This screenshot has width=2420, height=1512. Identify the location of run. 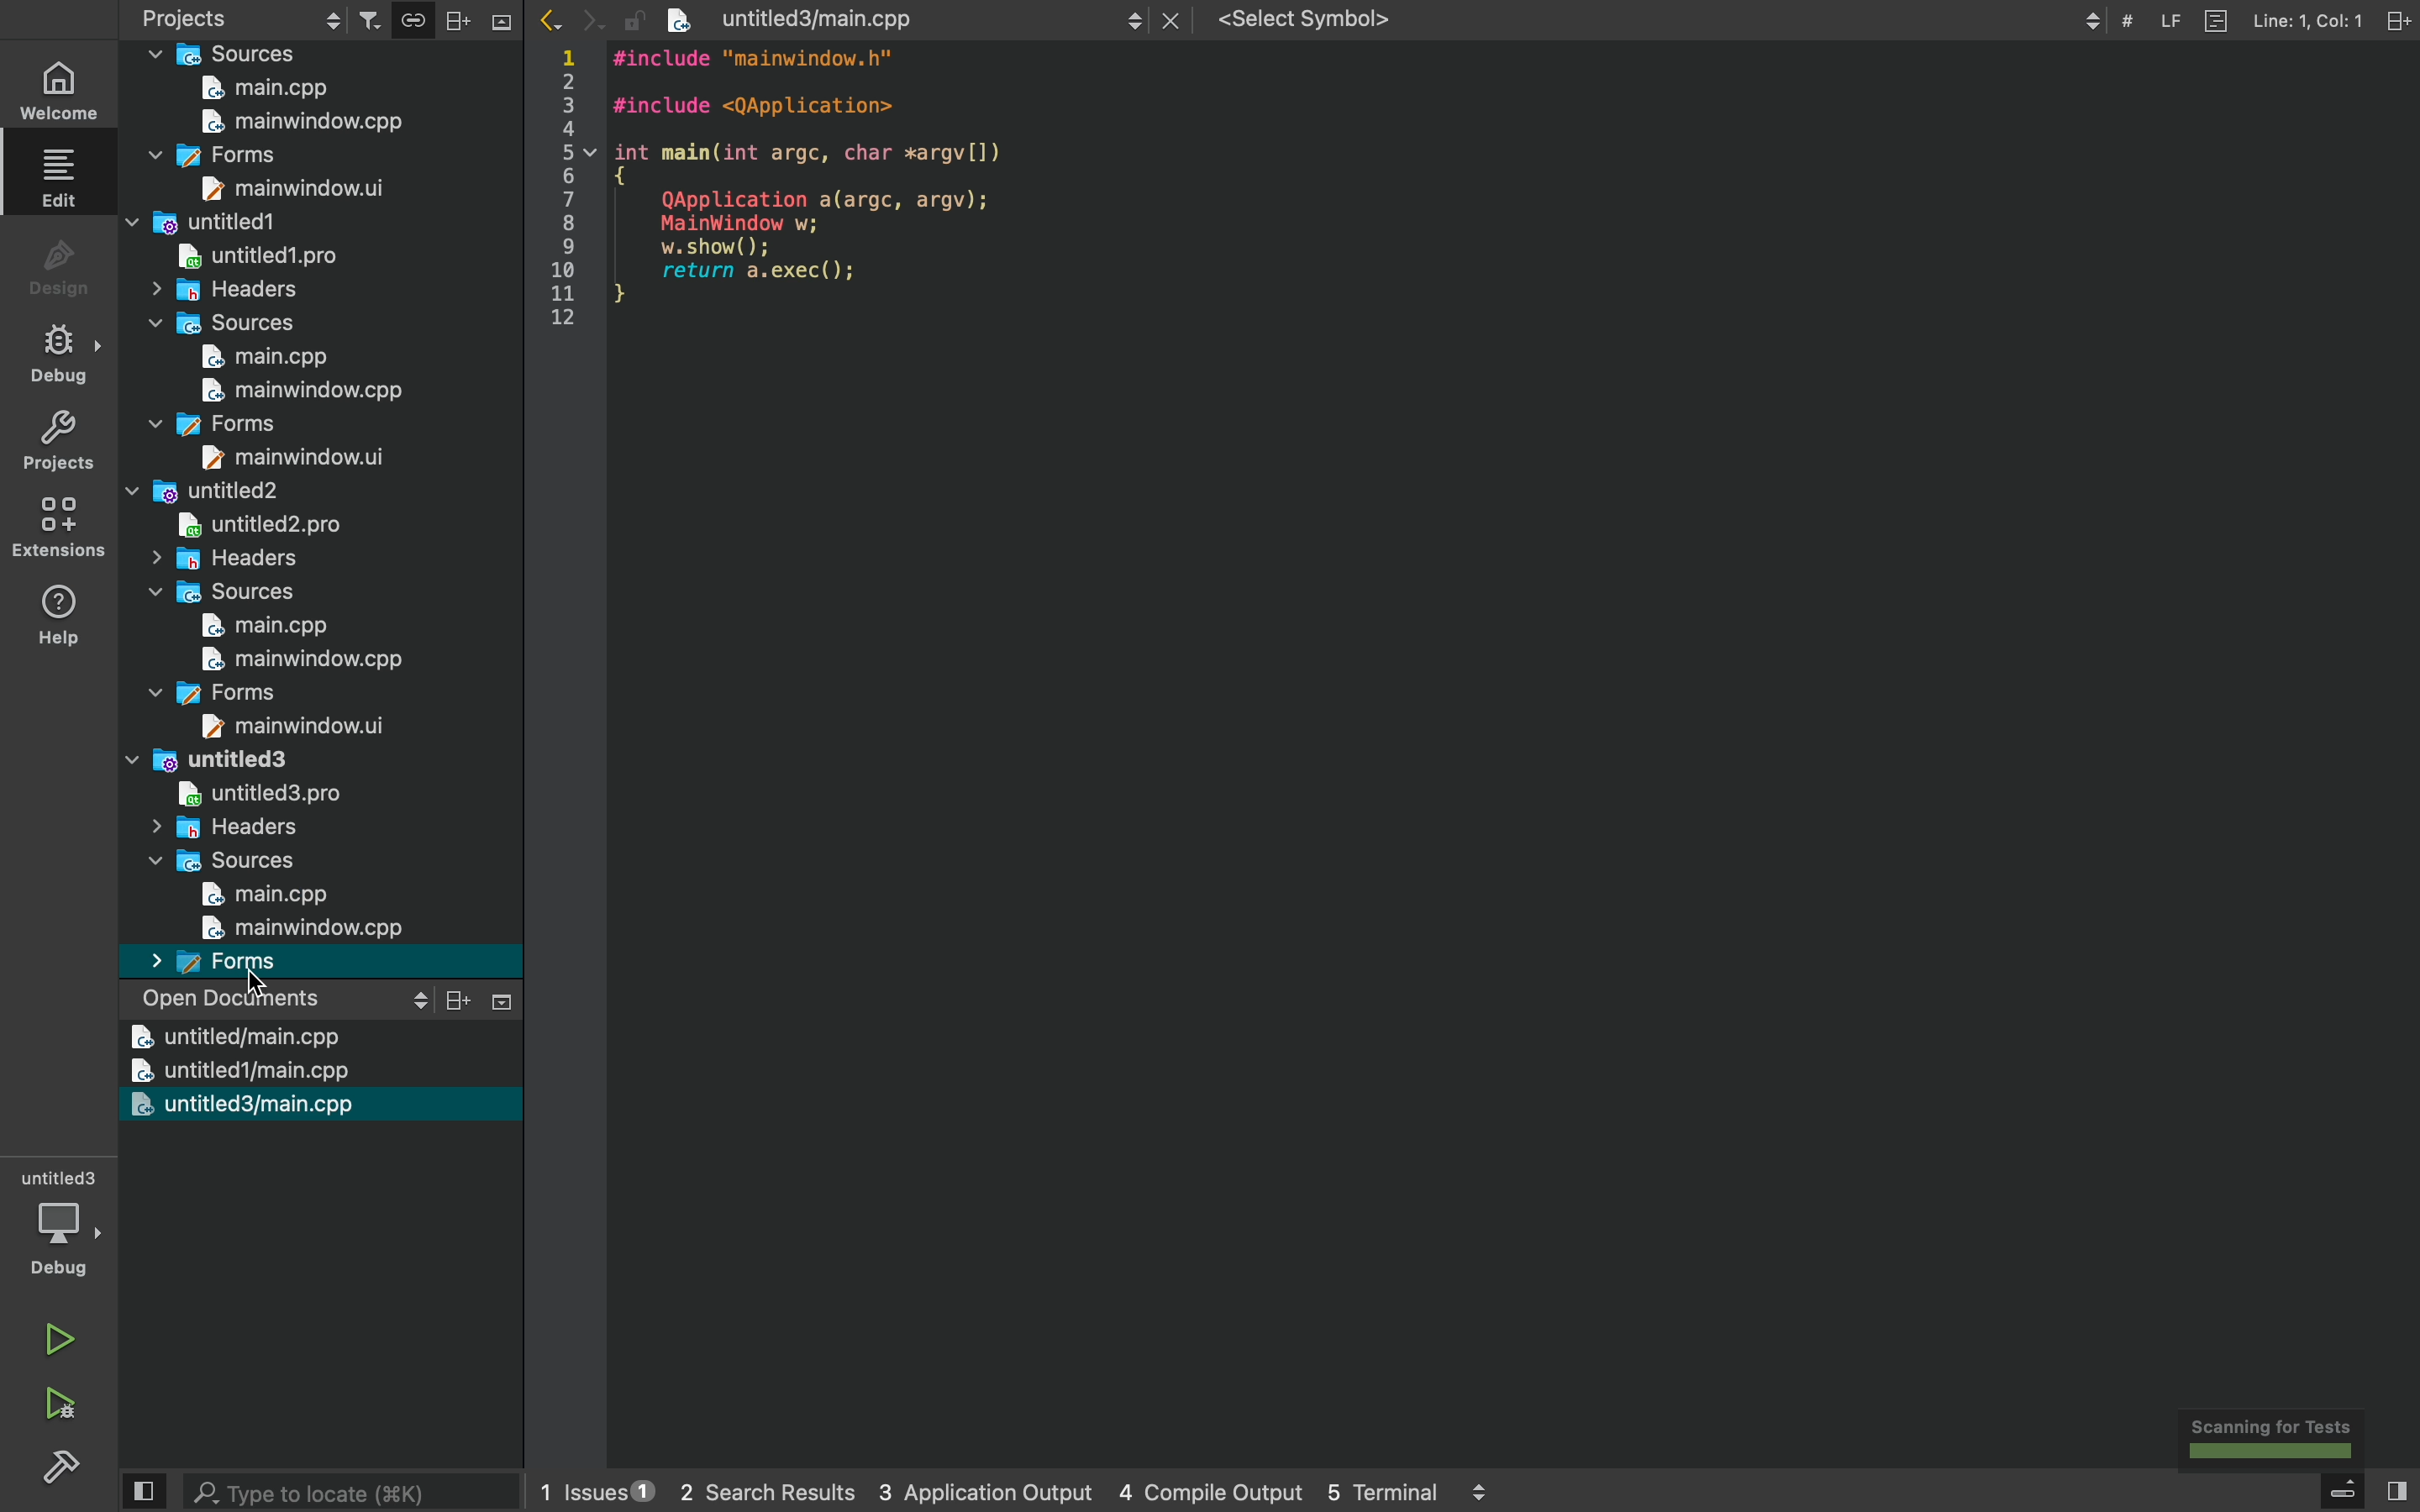
(60, 1331).